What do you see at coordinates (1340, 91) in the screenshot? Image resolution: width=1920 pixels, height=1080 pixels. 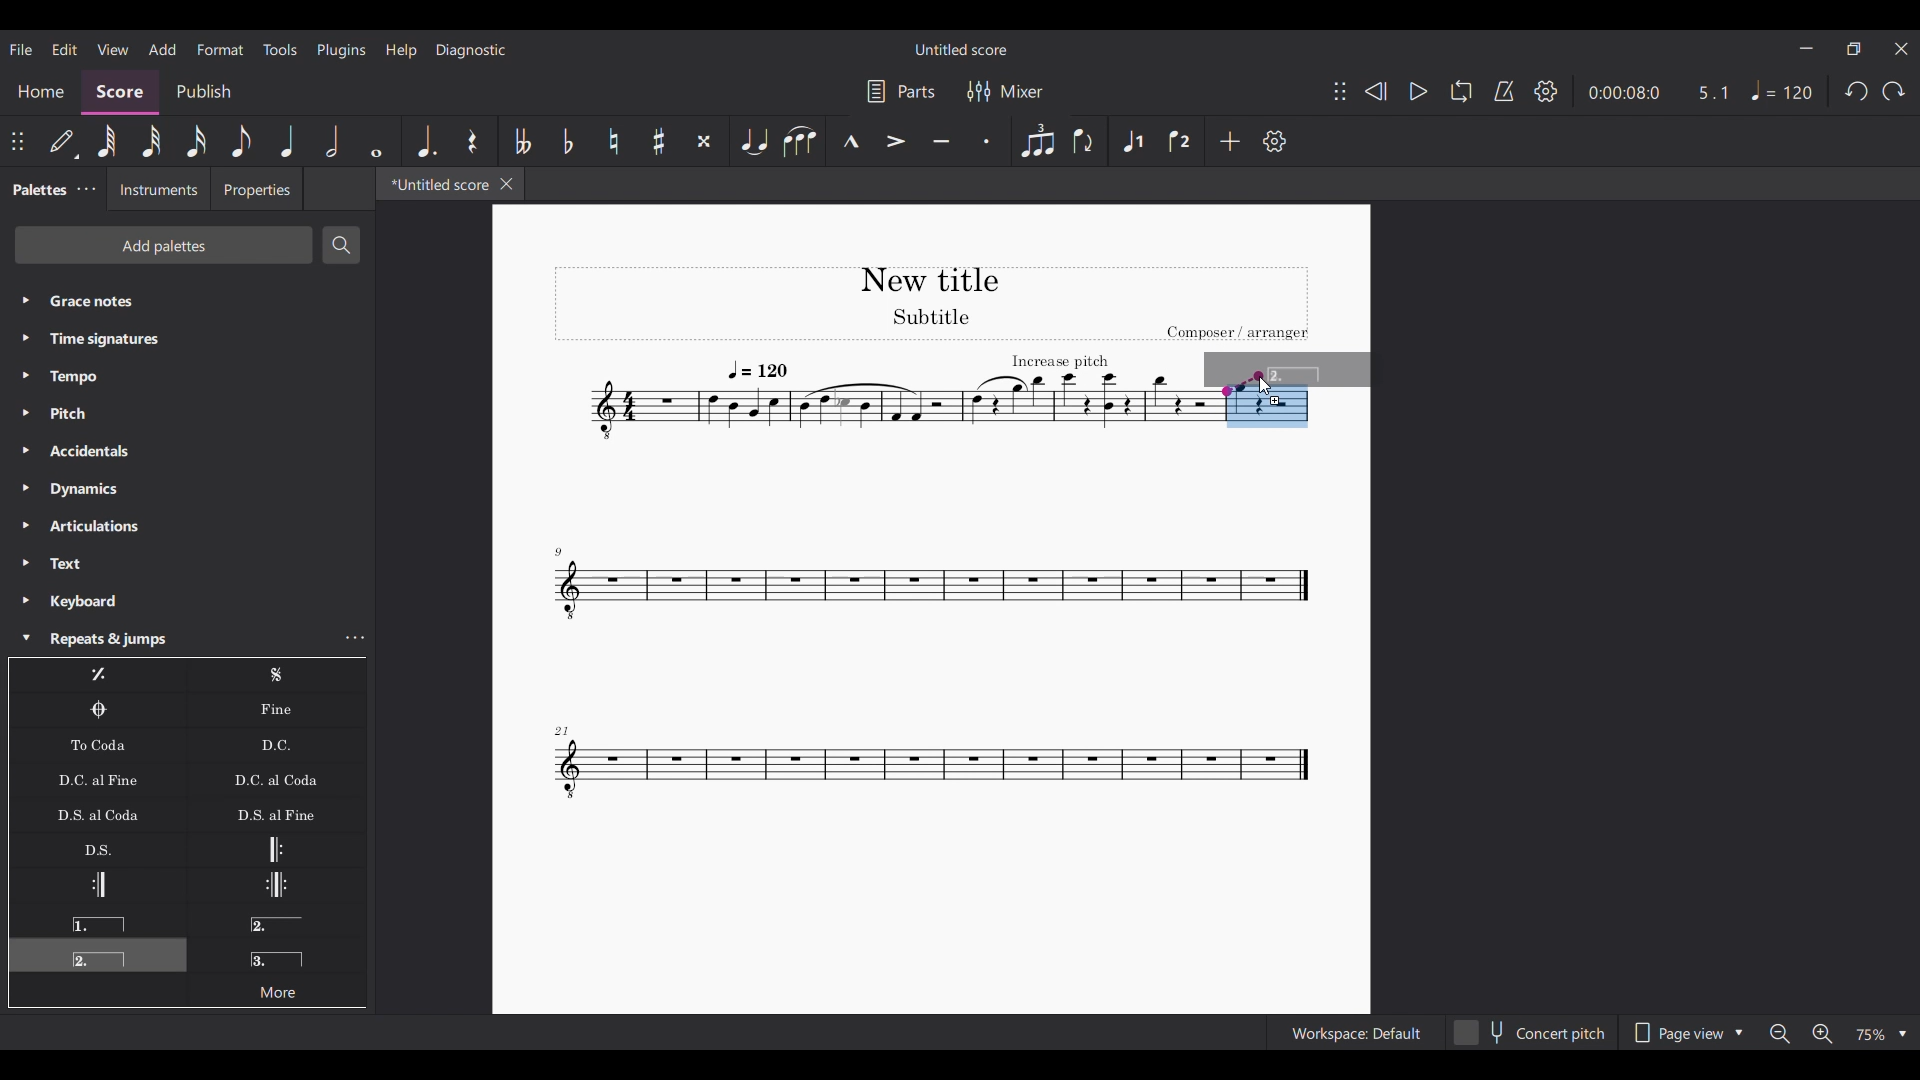 I see `Change position` at bounding box center [1340, 91].